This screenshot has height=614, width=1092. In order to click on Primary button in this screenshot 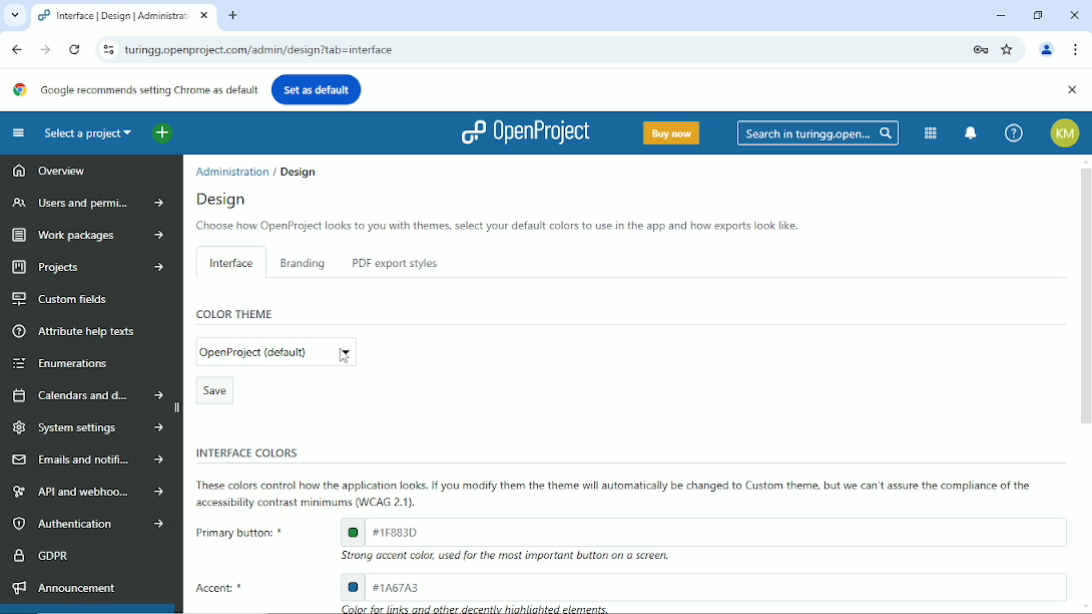, I will do `click(236, 532)`.